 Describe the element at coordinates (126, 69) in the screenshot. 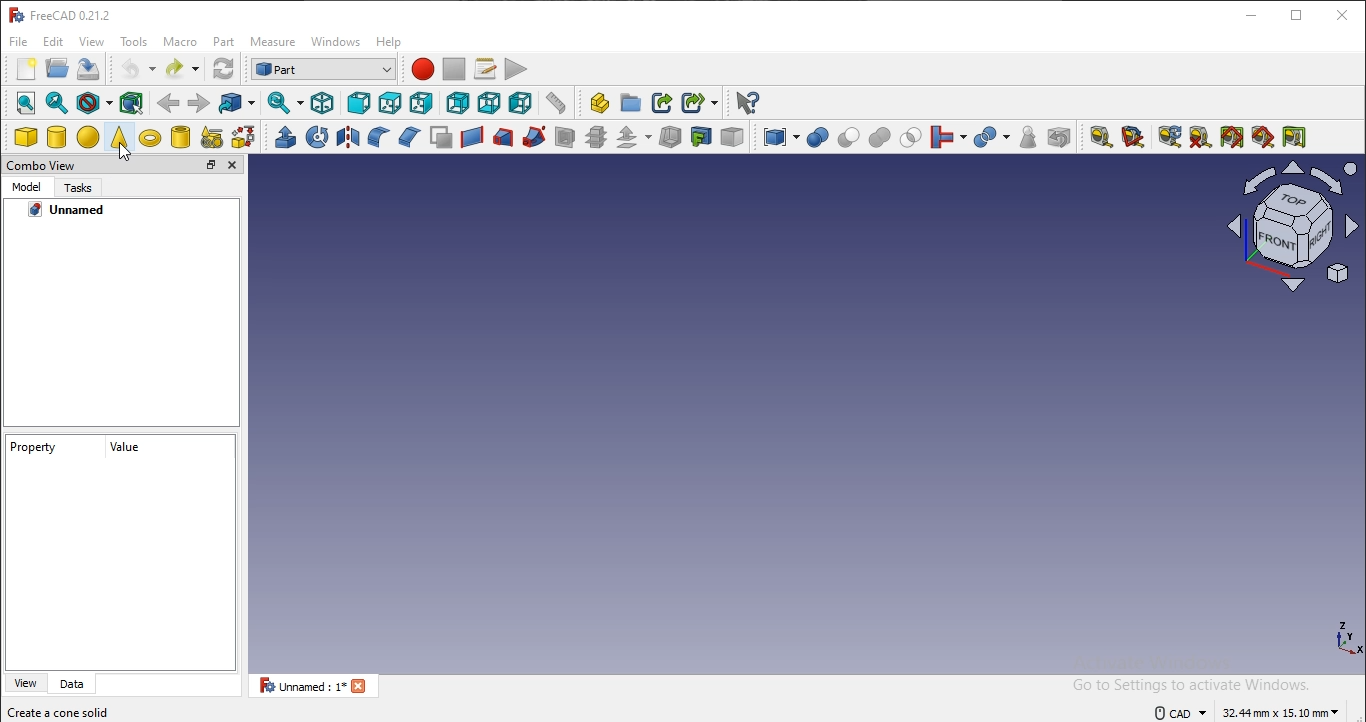

I see `undo` at that location.